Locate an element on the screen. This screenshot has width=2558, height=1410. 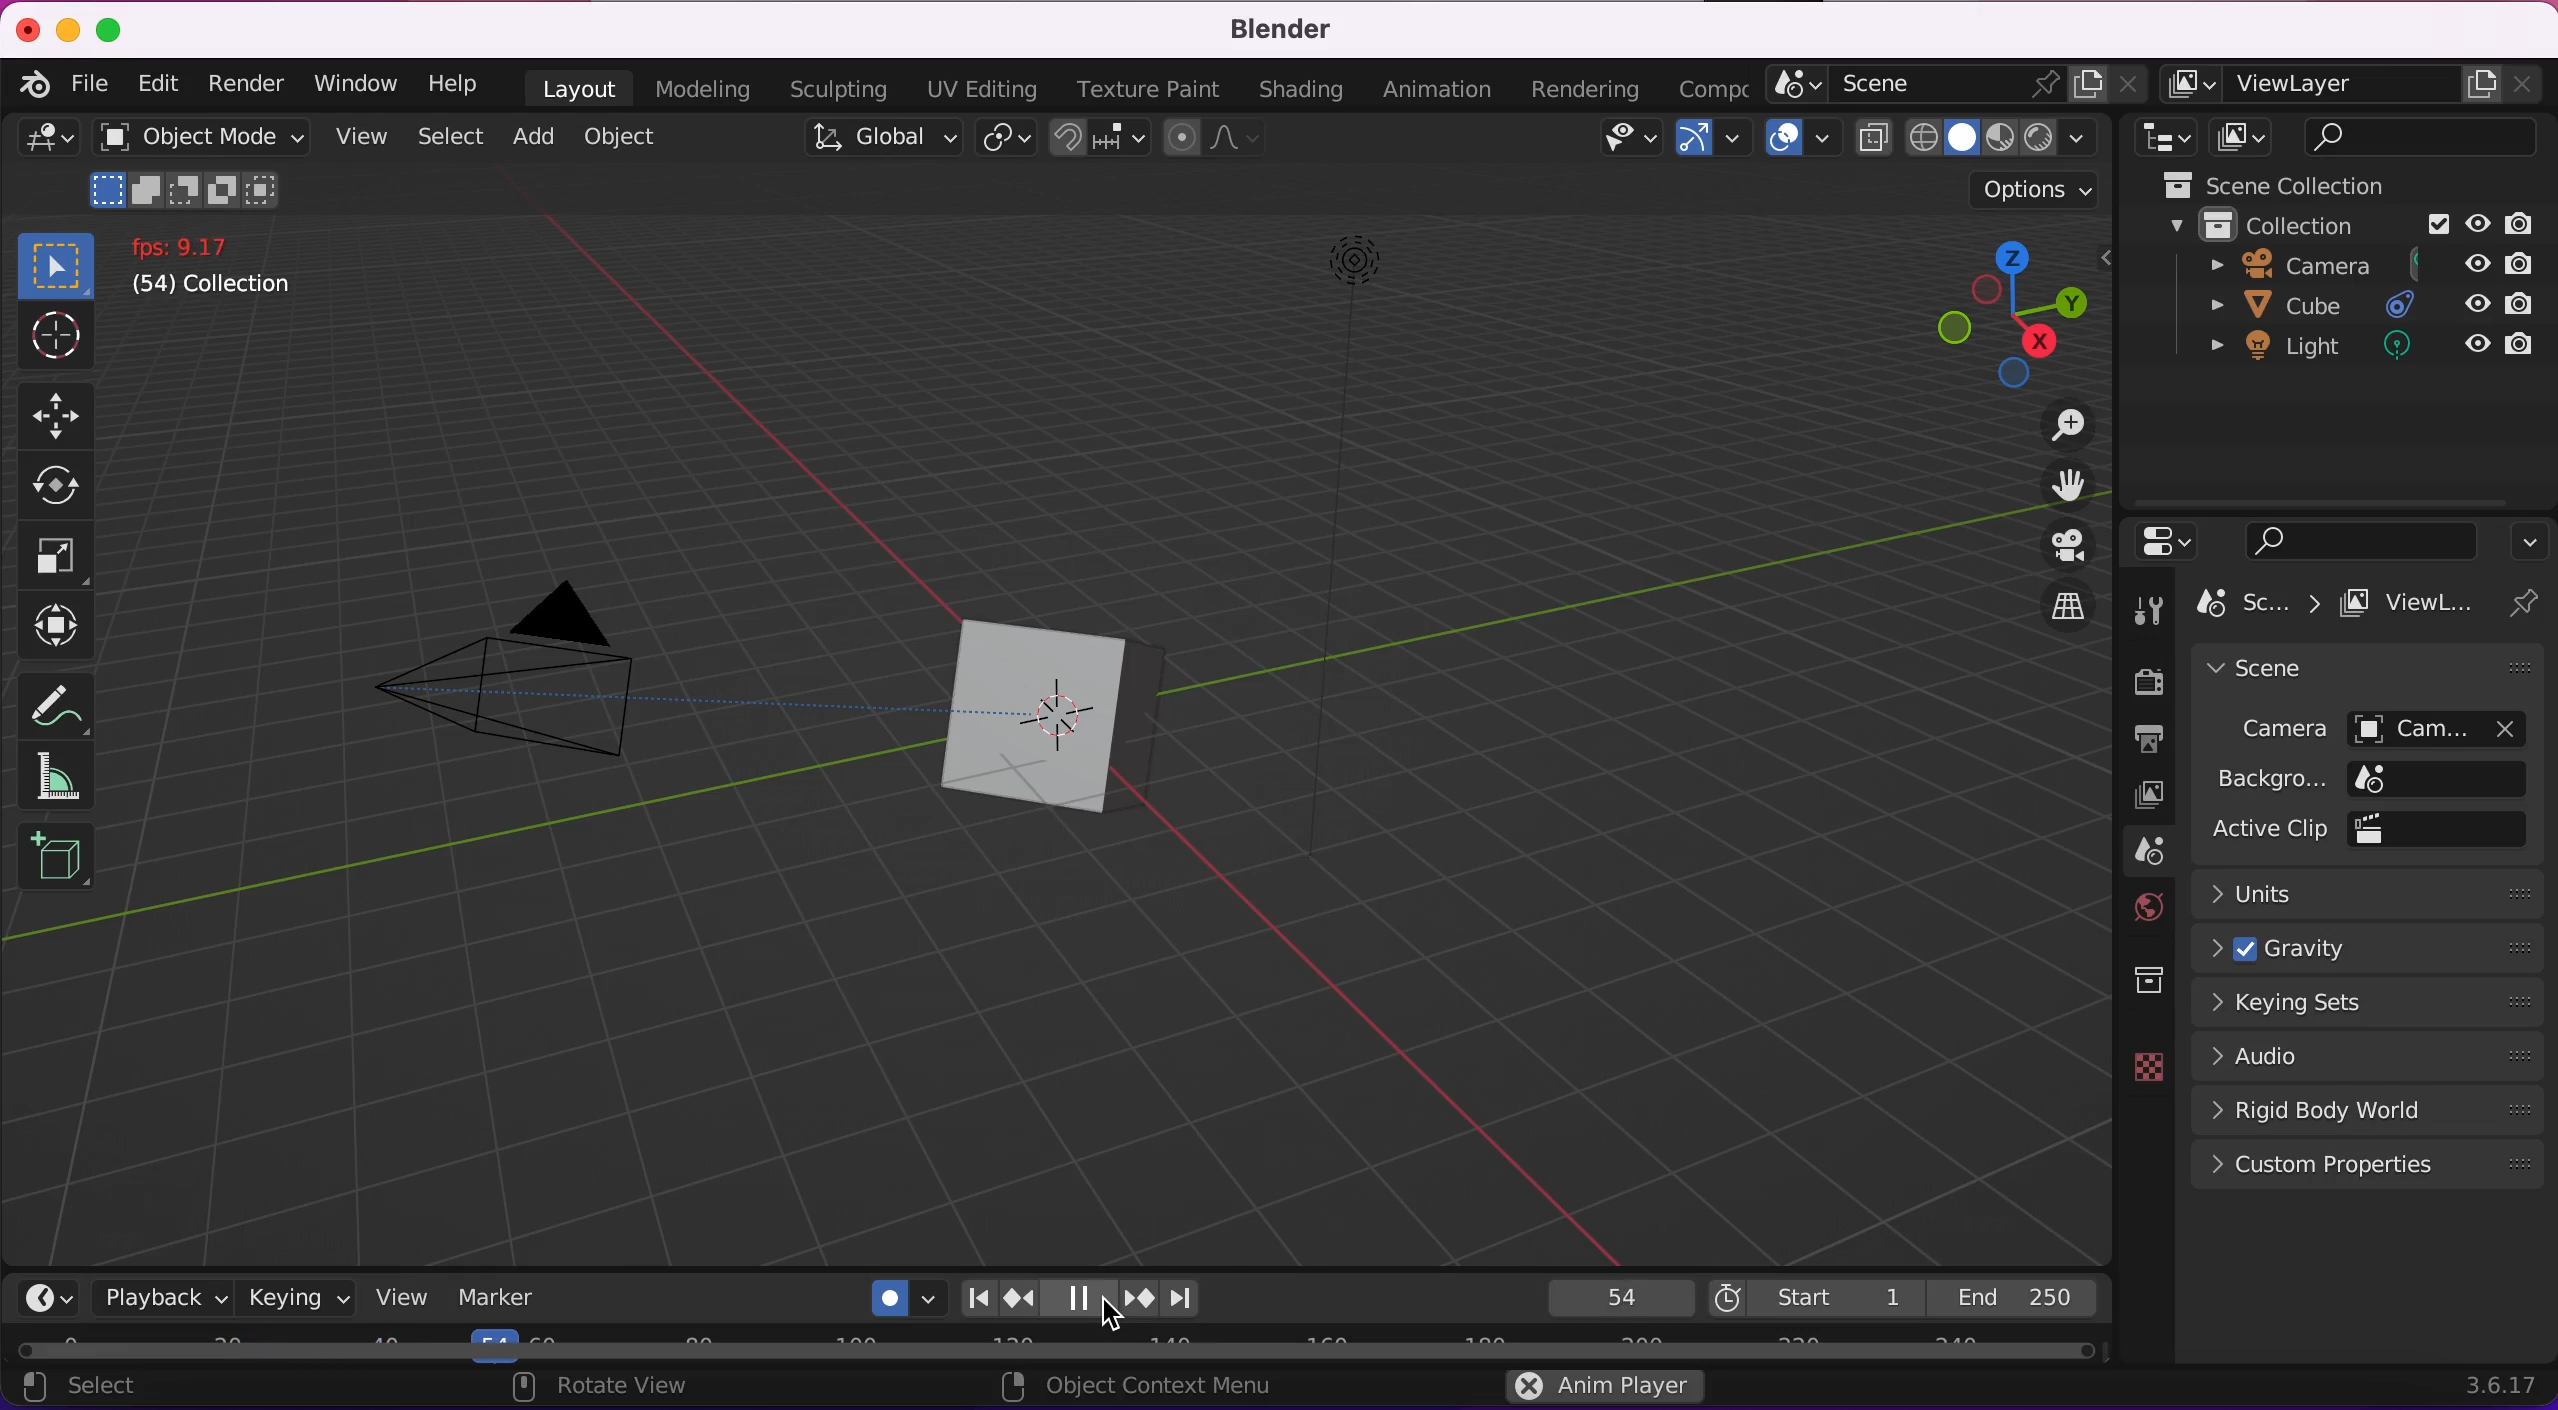
blender logo is located at coordinates (34, 86).